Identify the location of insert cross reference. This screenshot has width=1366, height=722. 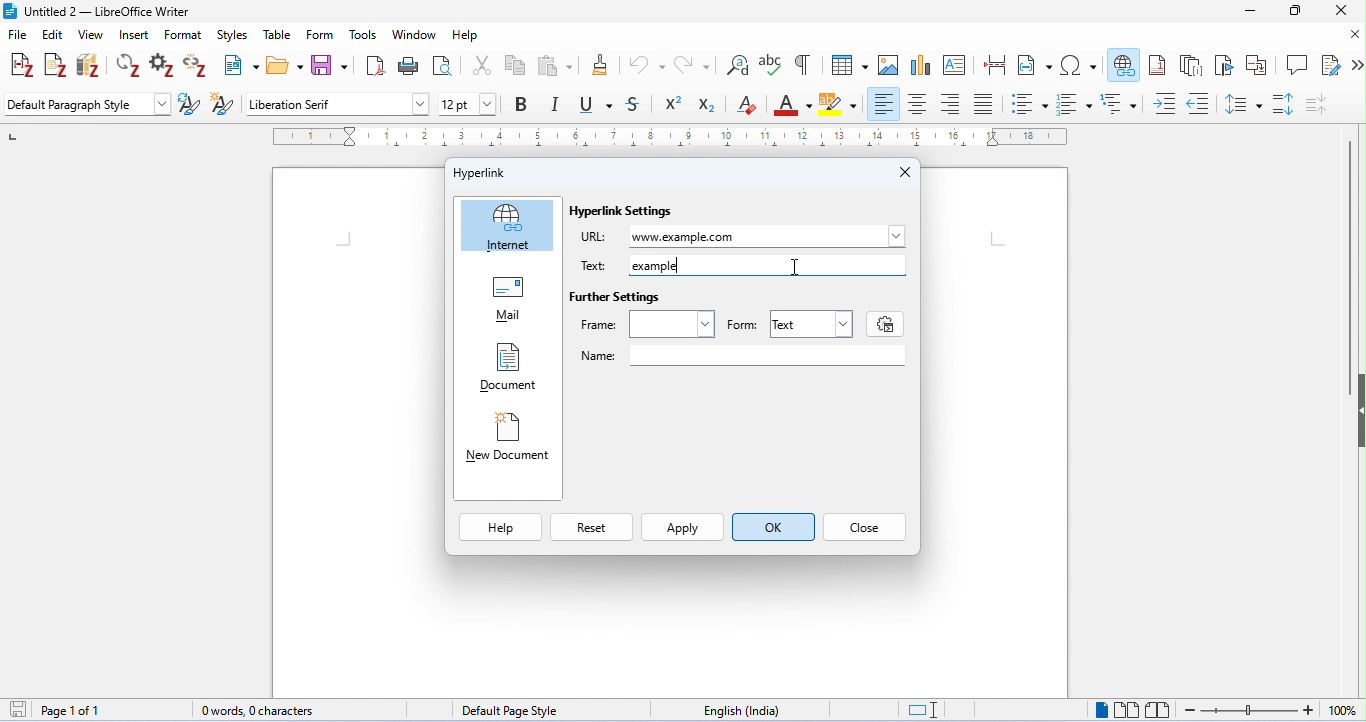
(1258, 65).